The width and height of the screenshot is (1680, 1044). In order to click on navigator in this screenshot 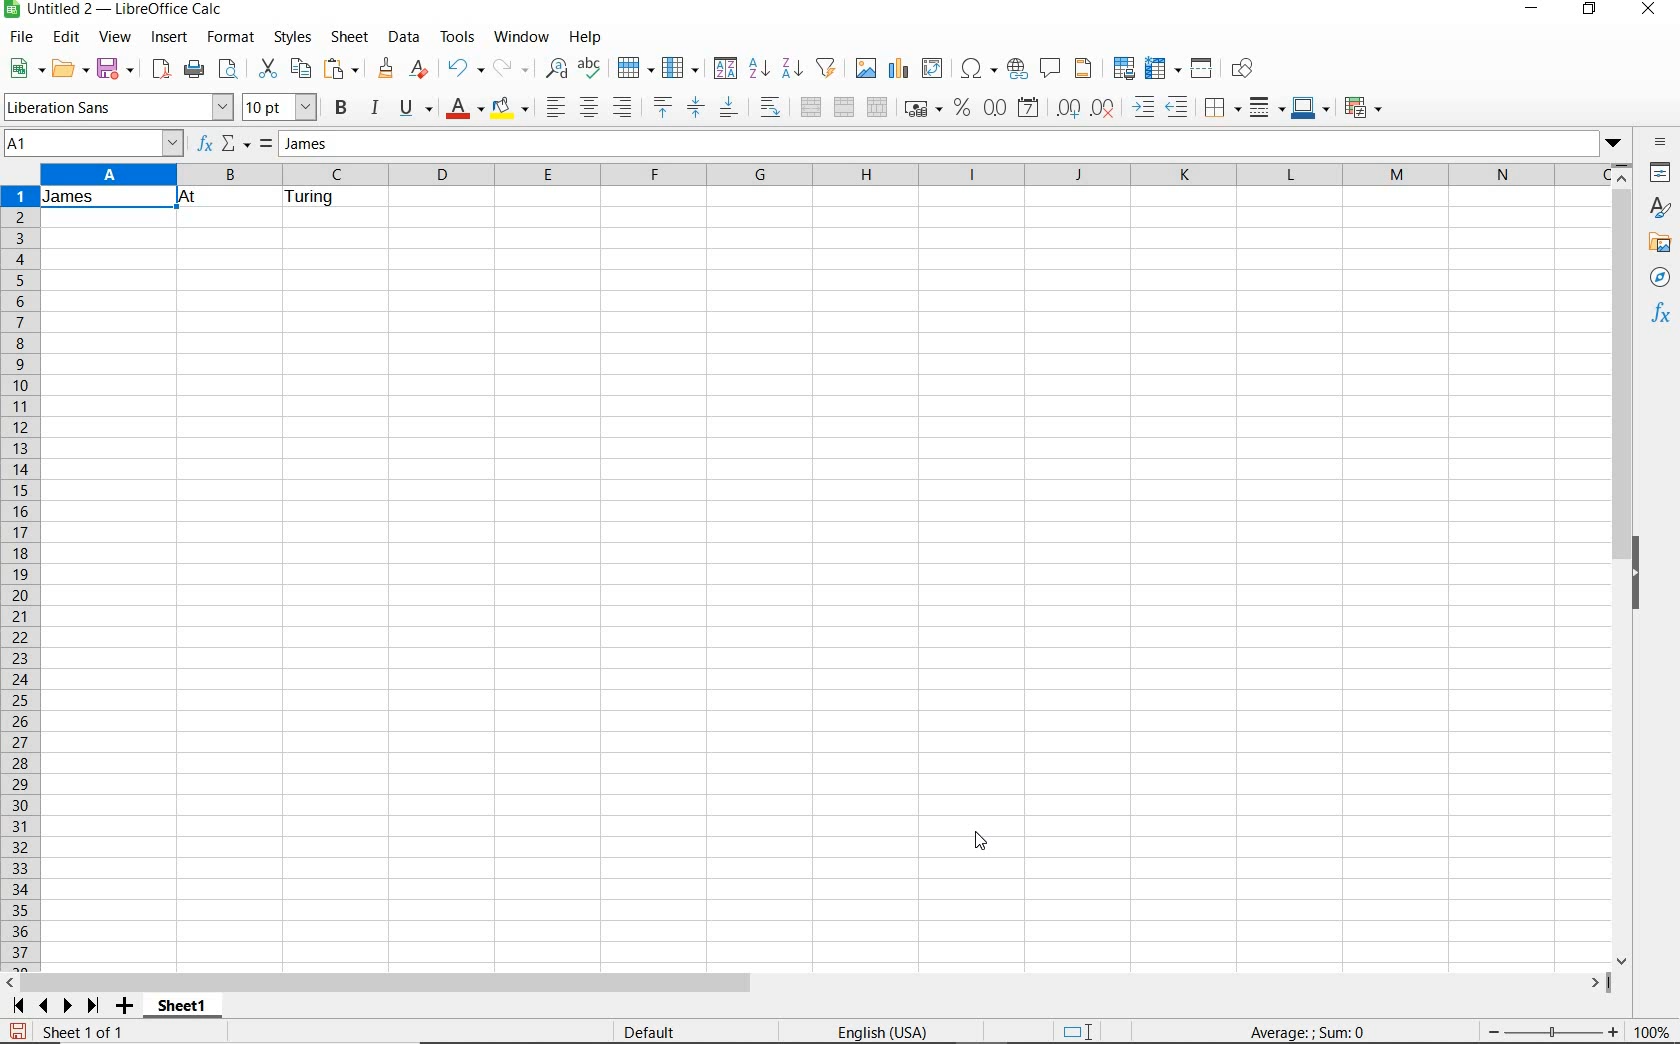, I will do `click(1661, 277)`.